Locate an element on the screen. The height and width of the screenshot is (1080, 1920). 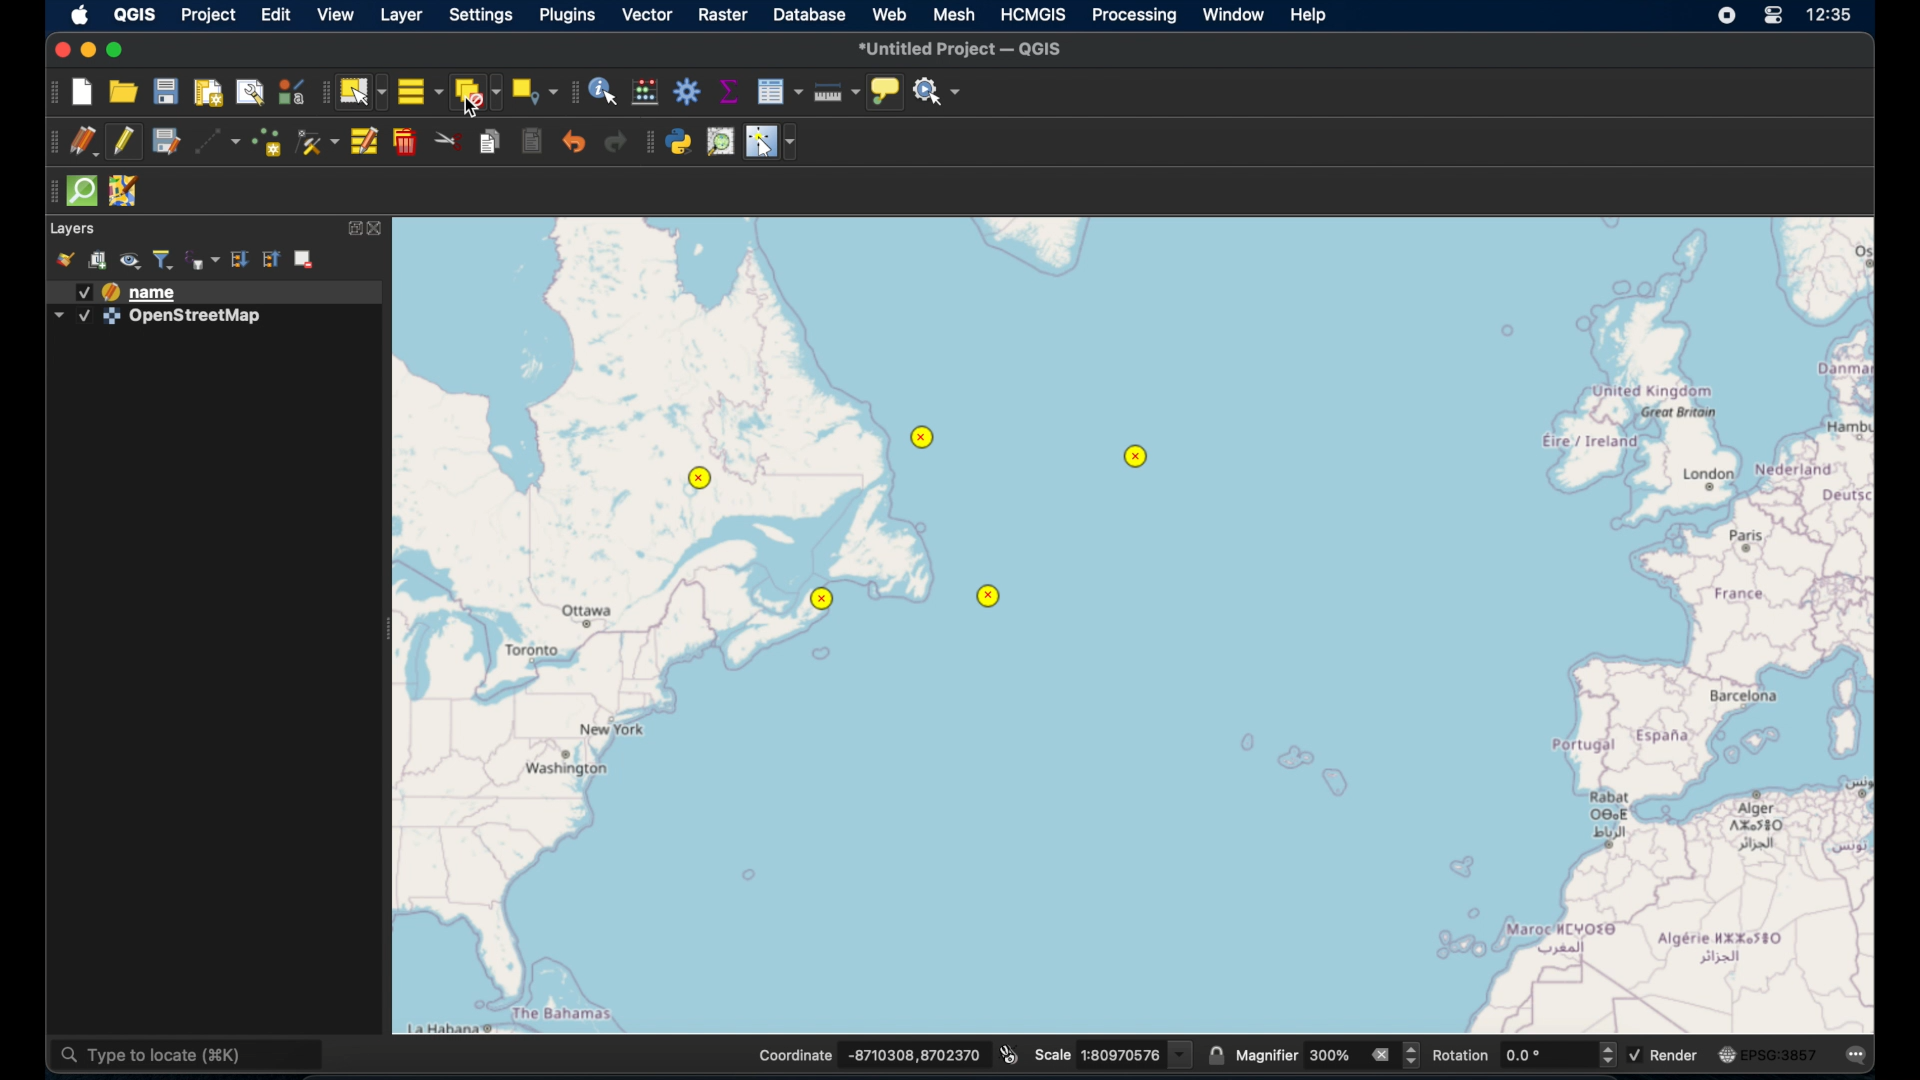
name is located at coordinates (156, 293).